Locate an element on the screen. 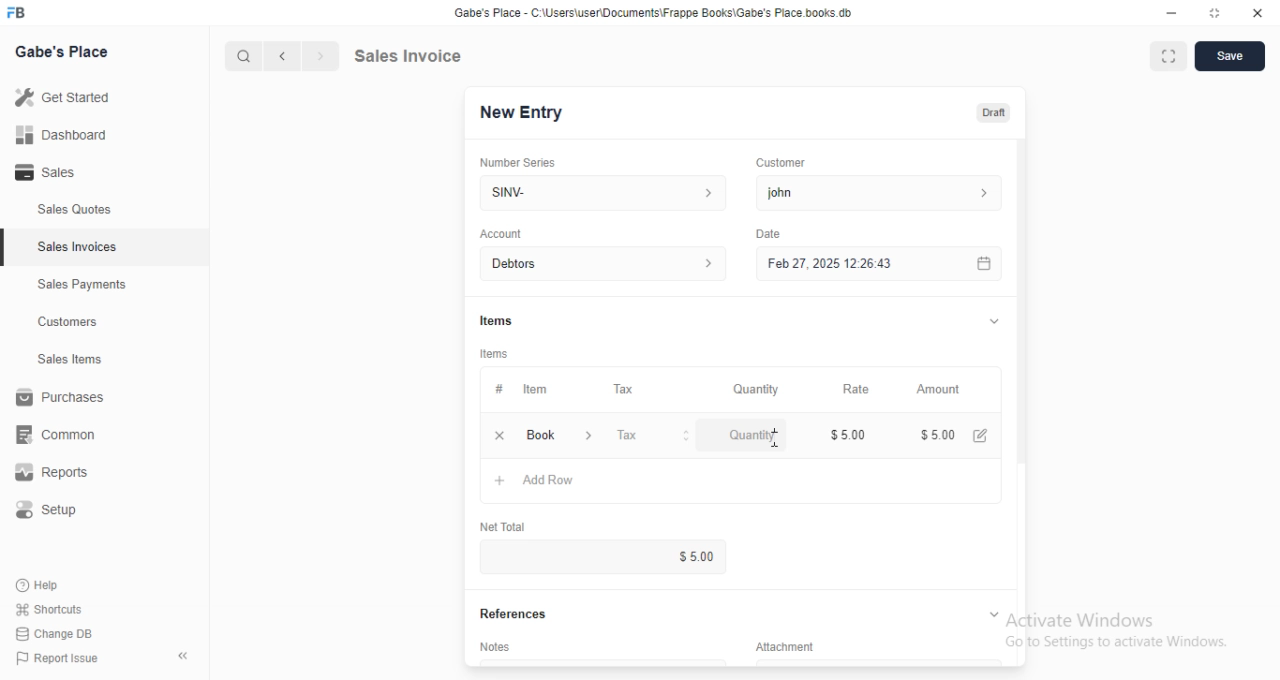 Image resolution: width=1280 pixels, height=680 pixels. Shortcuts is located at coordinates (50, 610).